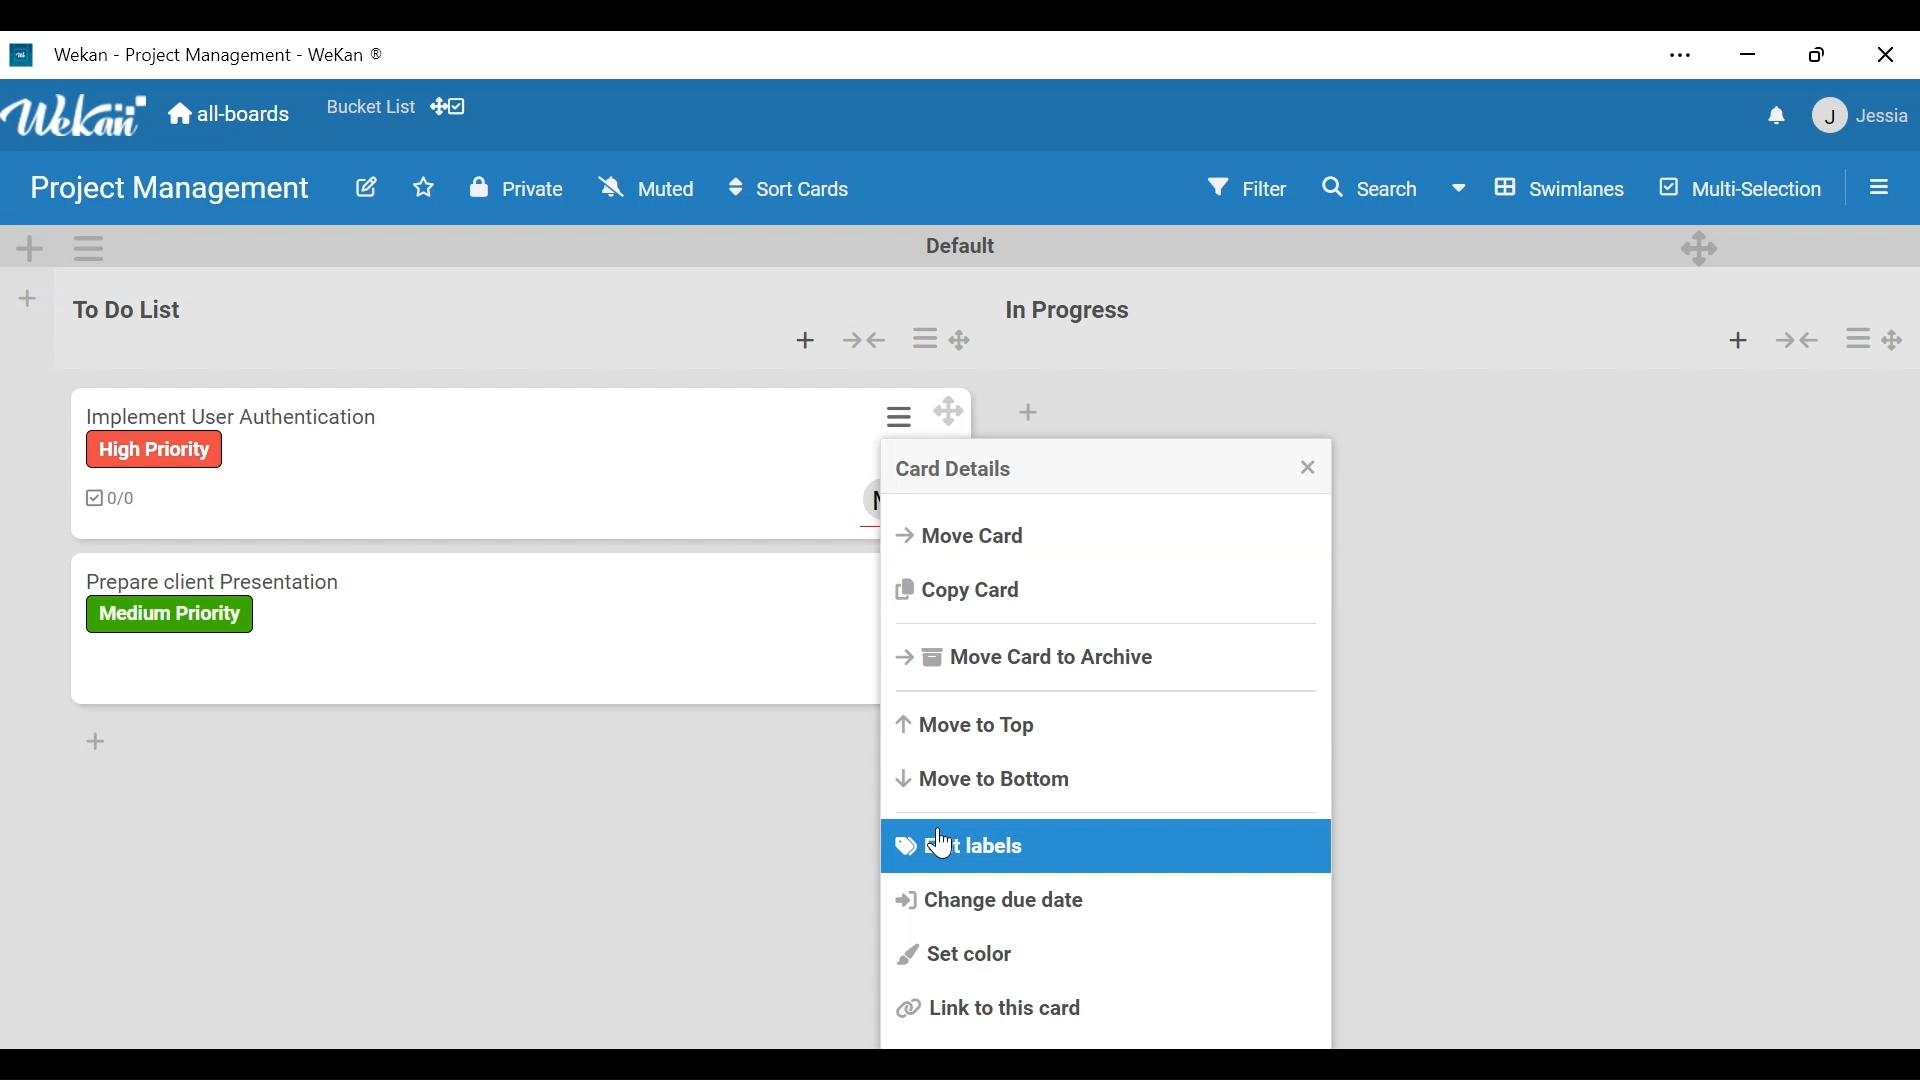  I want to click on Move to Bottom, so click(1103, 780).